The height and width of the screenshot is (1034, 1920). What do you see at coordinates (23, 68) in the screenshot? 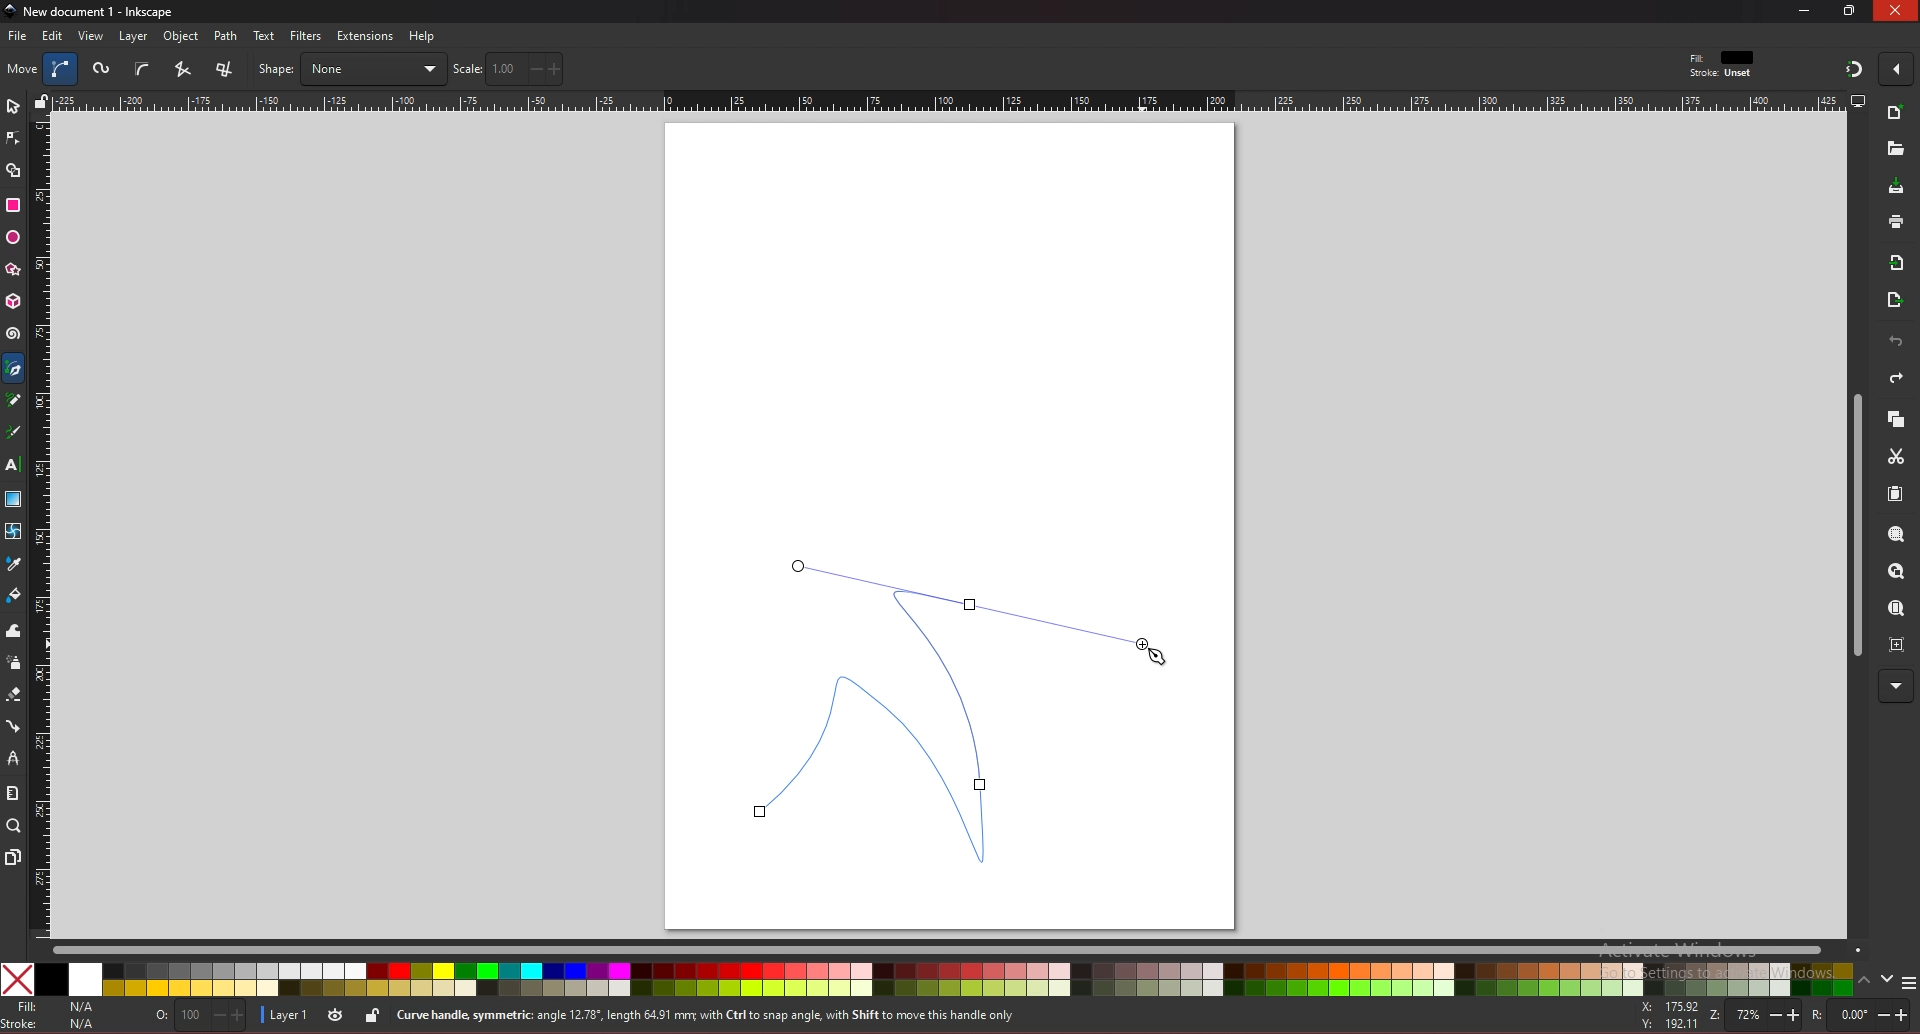
I see `move` at bounding box center [23, 68].